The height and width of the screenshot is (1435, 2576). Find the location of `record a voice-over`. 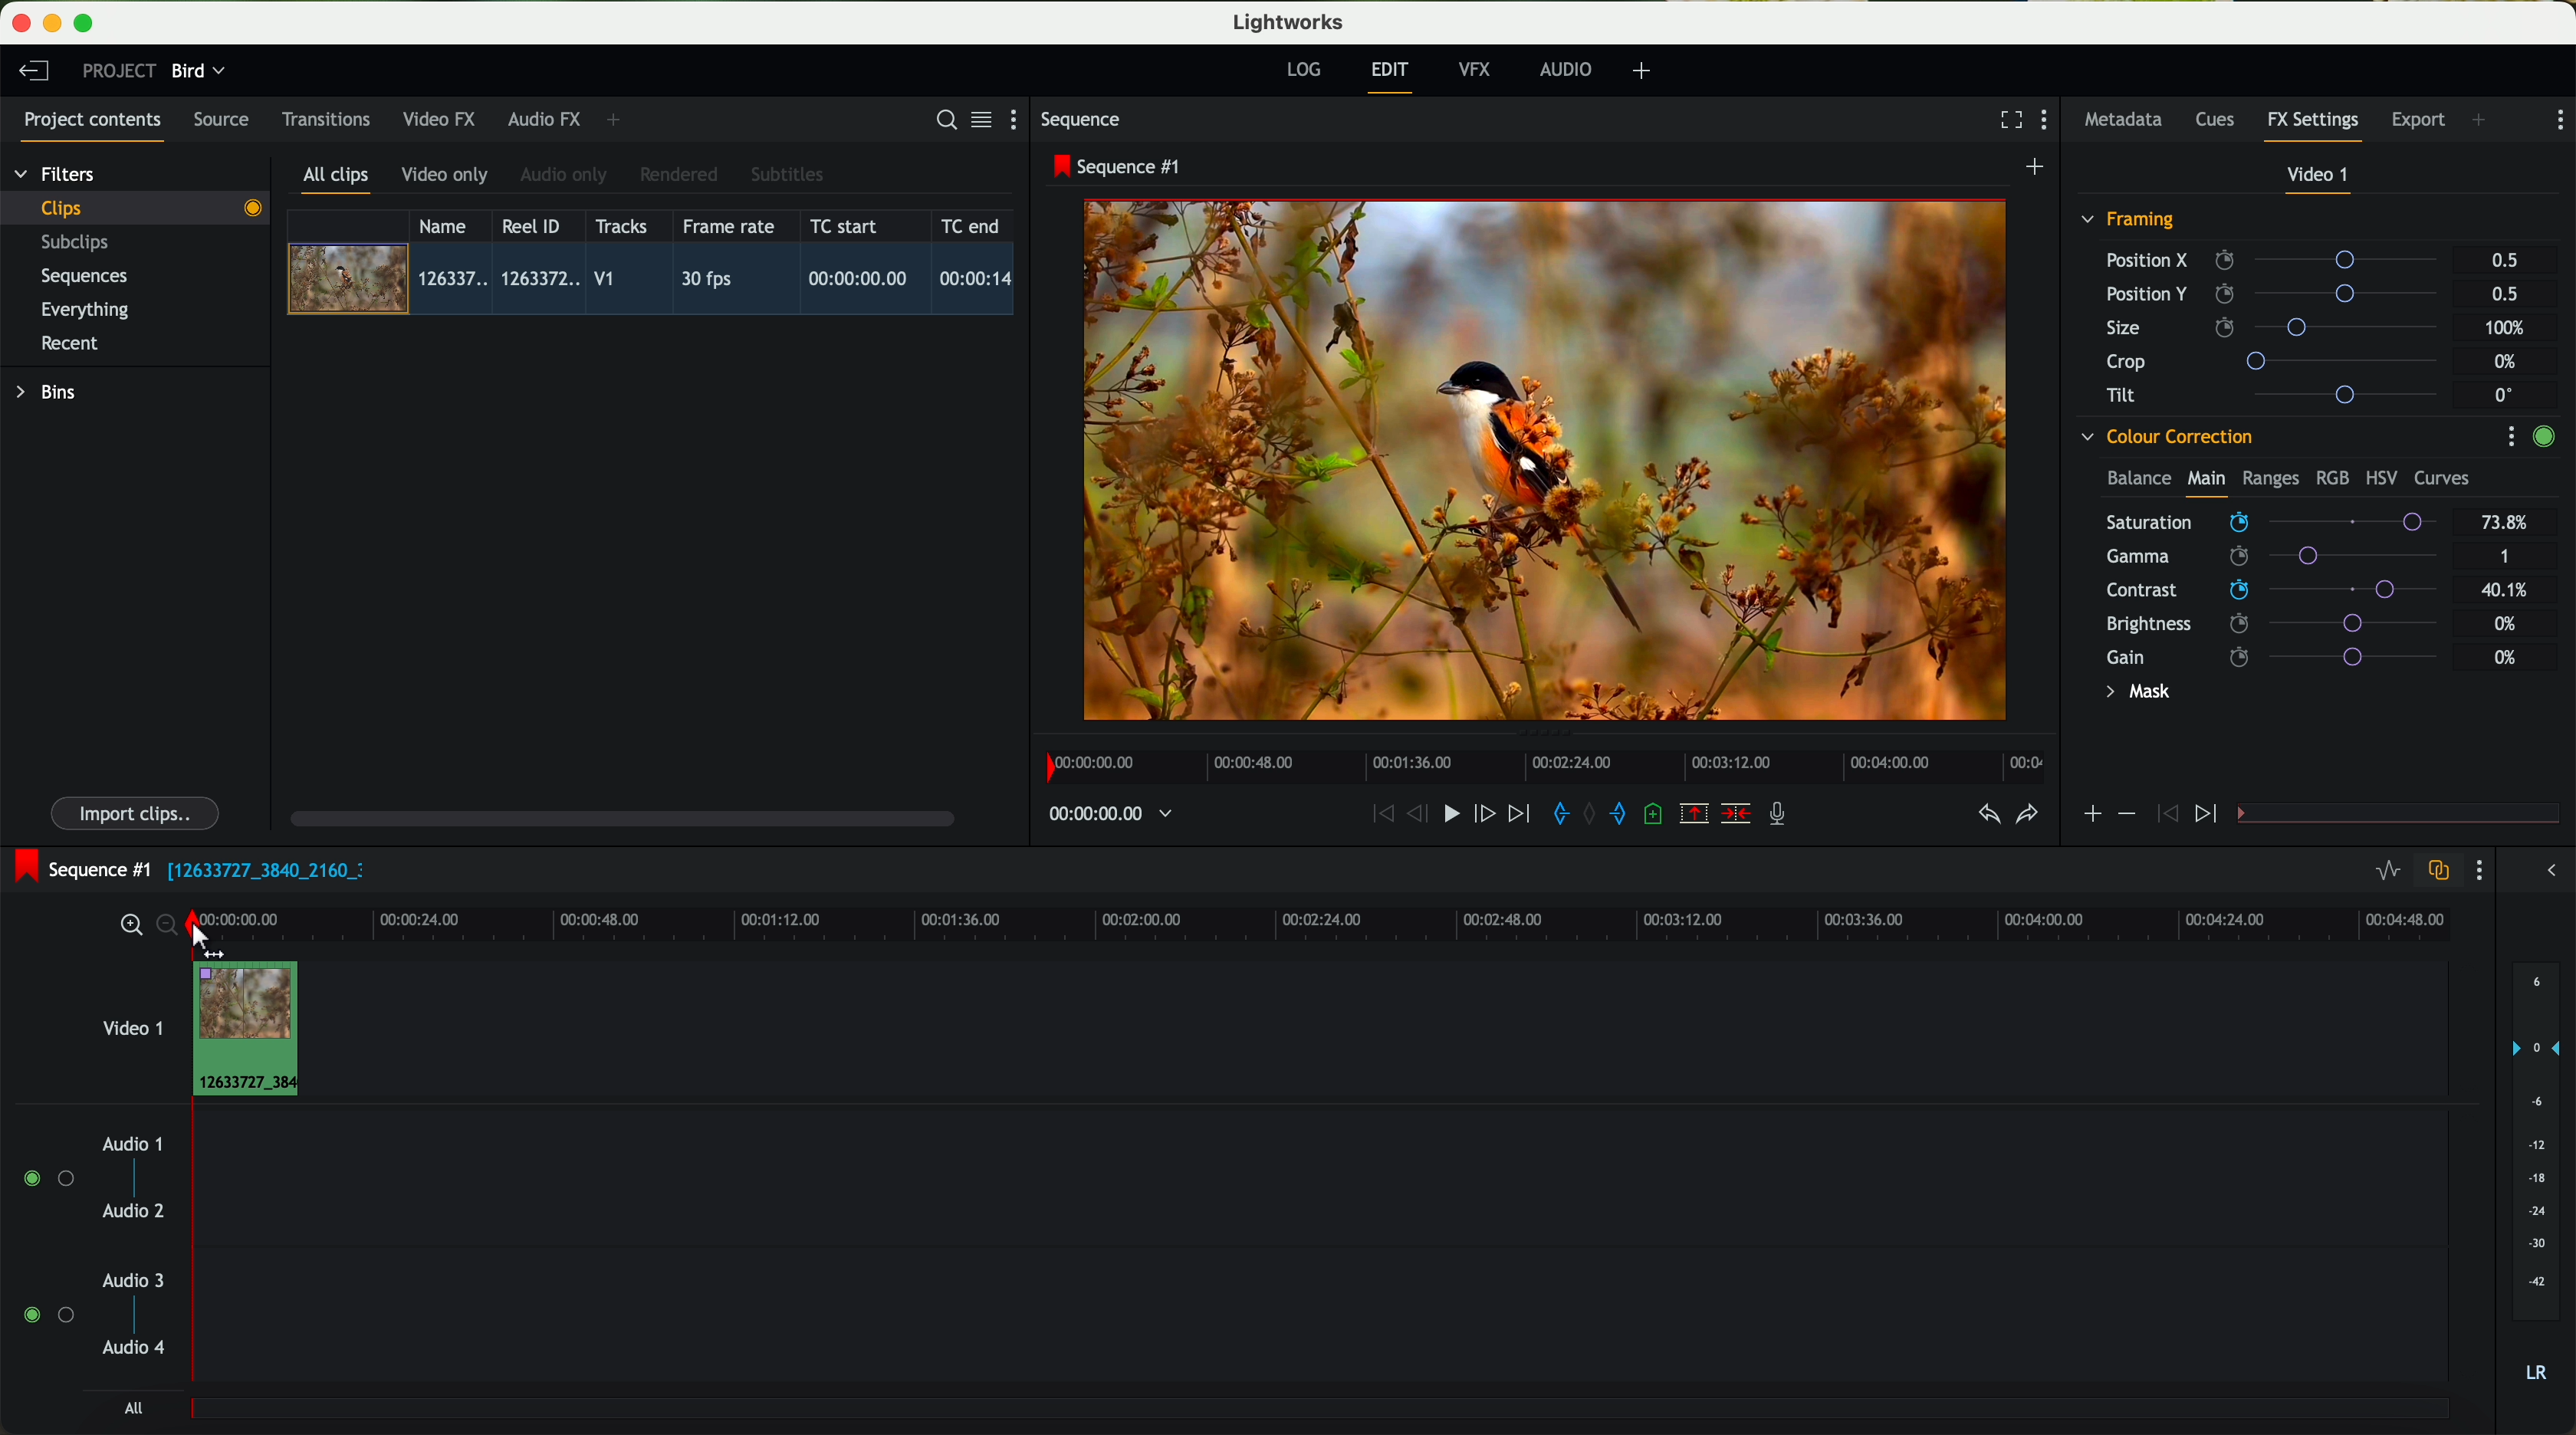

record a voice-over is located at coordinates (1785, 816).